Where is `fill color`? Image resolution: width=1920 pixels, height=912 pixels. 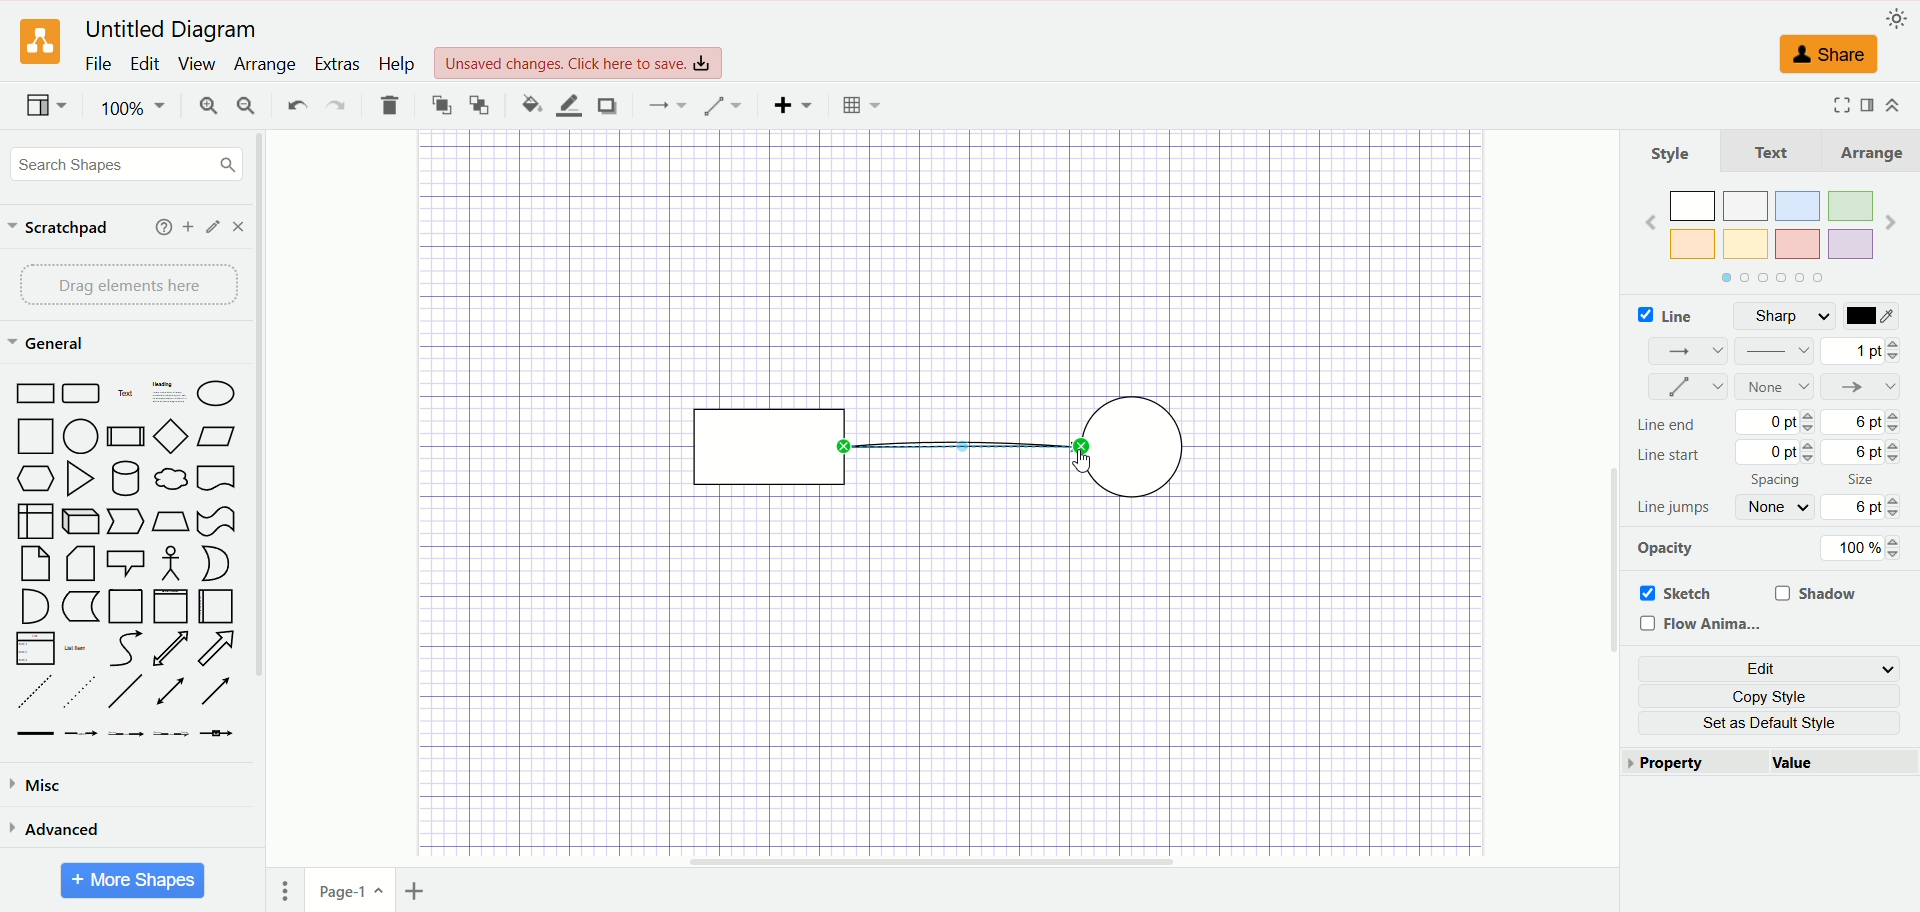 fill color is located at coordinates (528, 104).